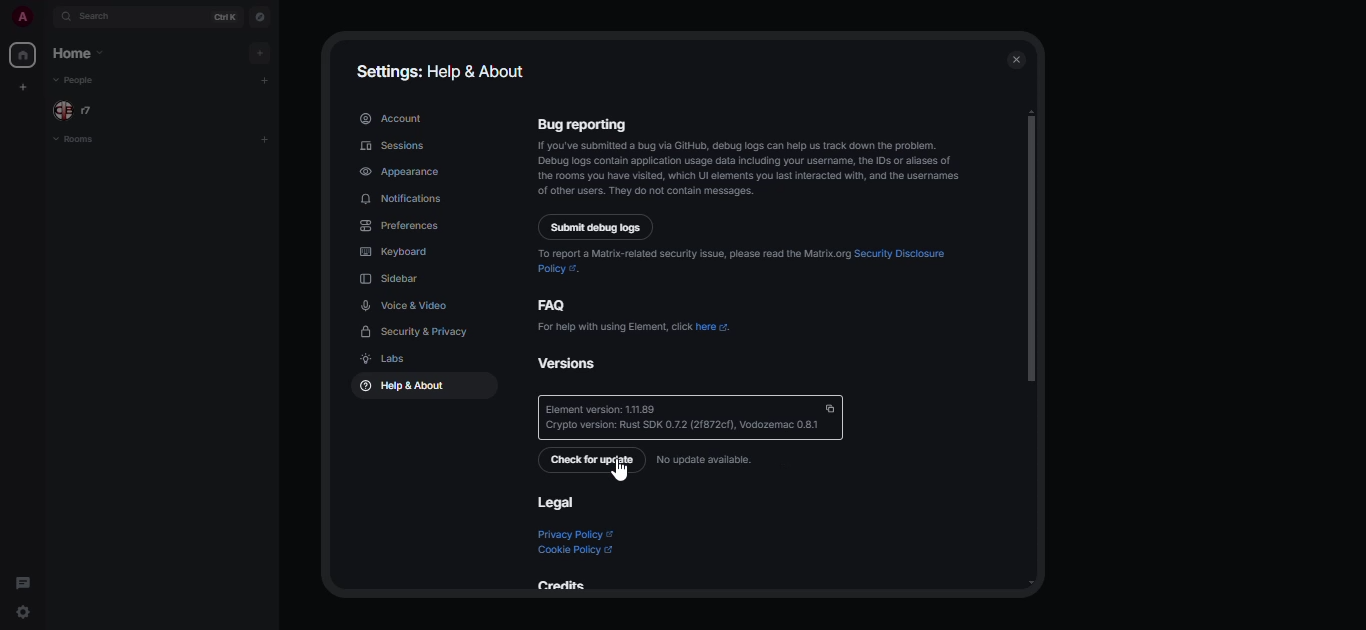 Image resolution: width=1366 pixels, height=630 pixels. Describe the element at coordinates (554, 502) in the screenshot. I see `legal` at that location.